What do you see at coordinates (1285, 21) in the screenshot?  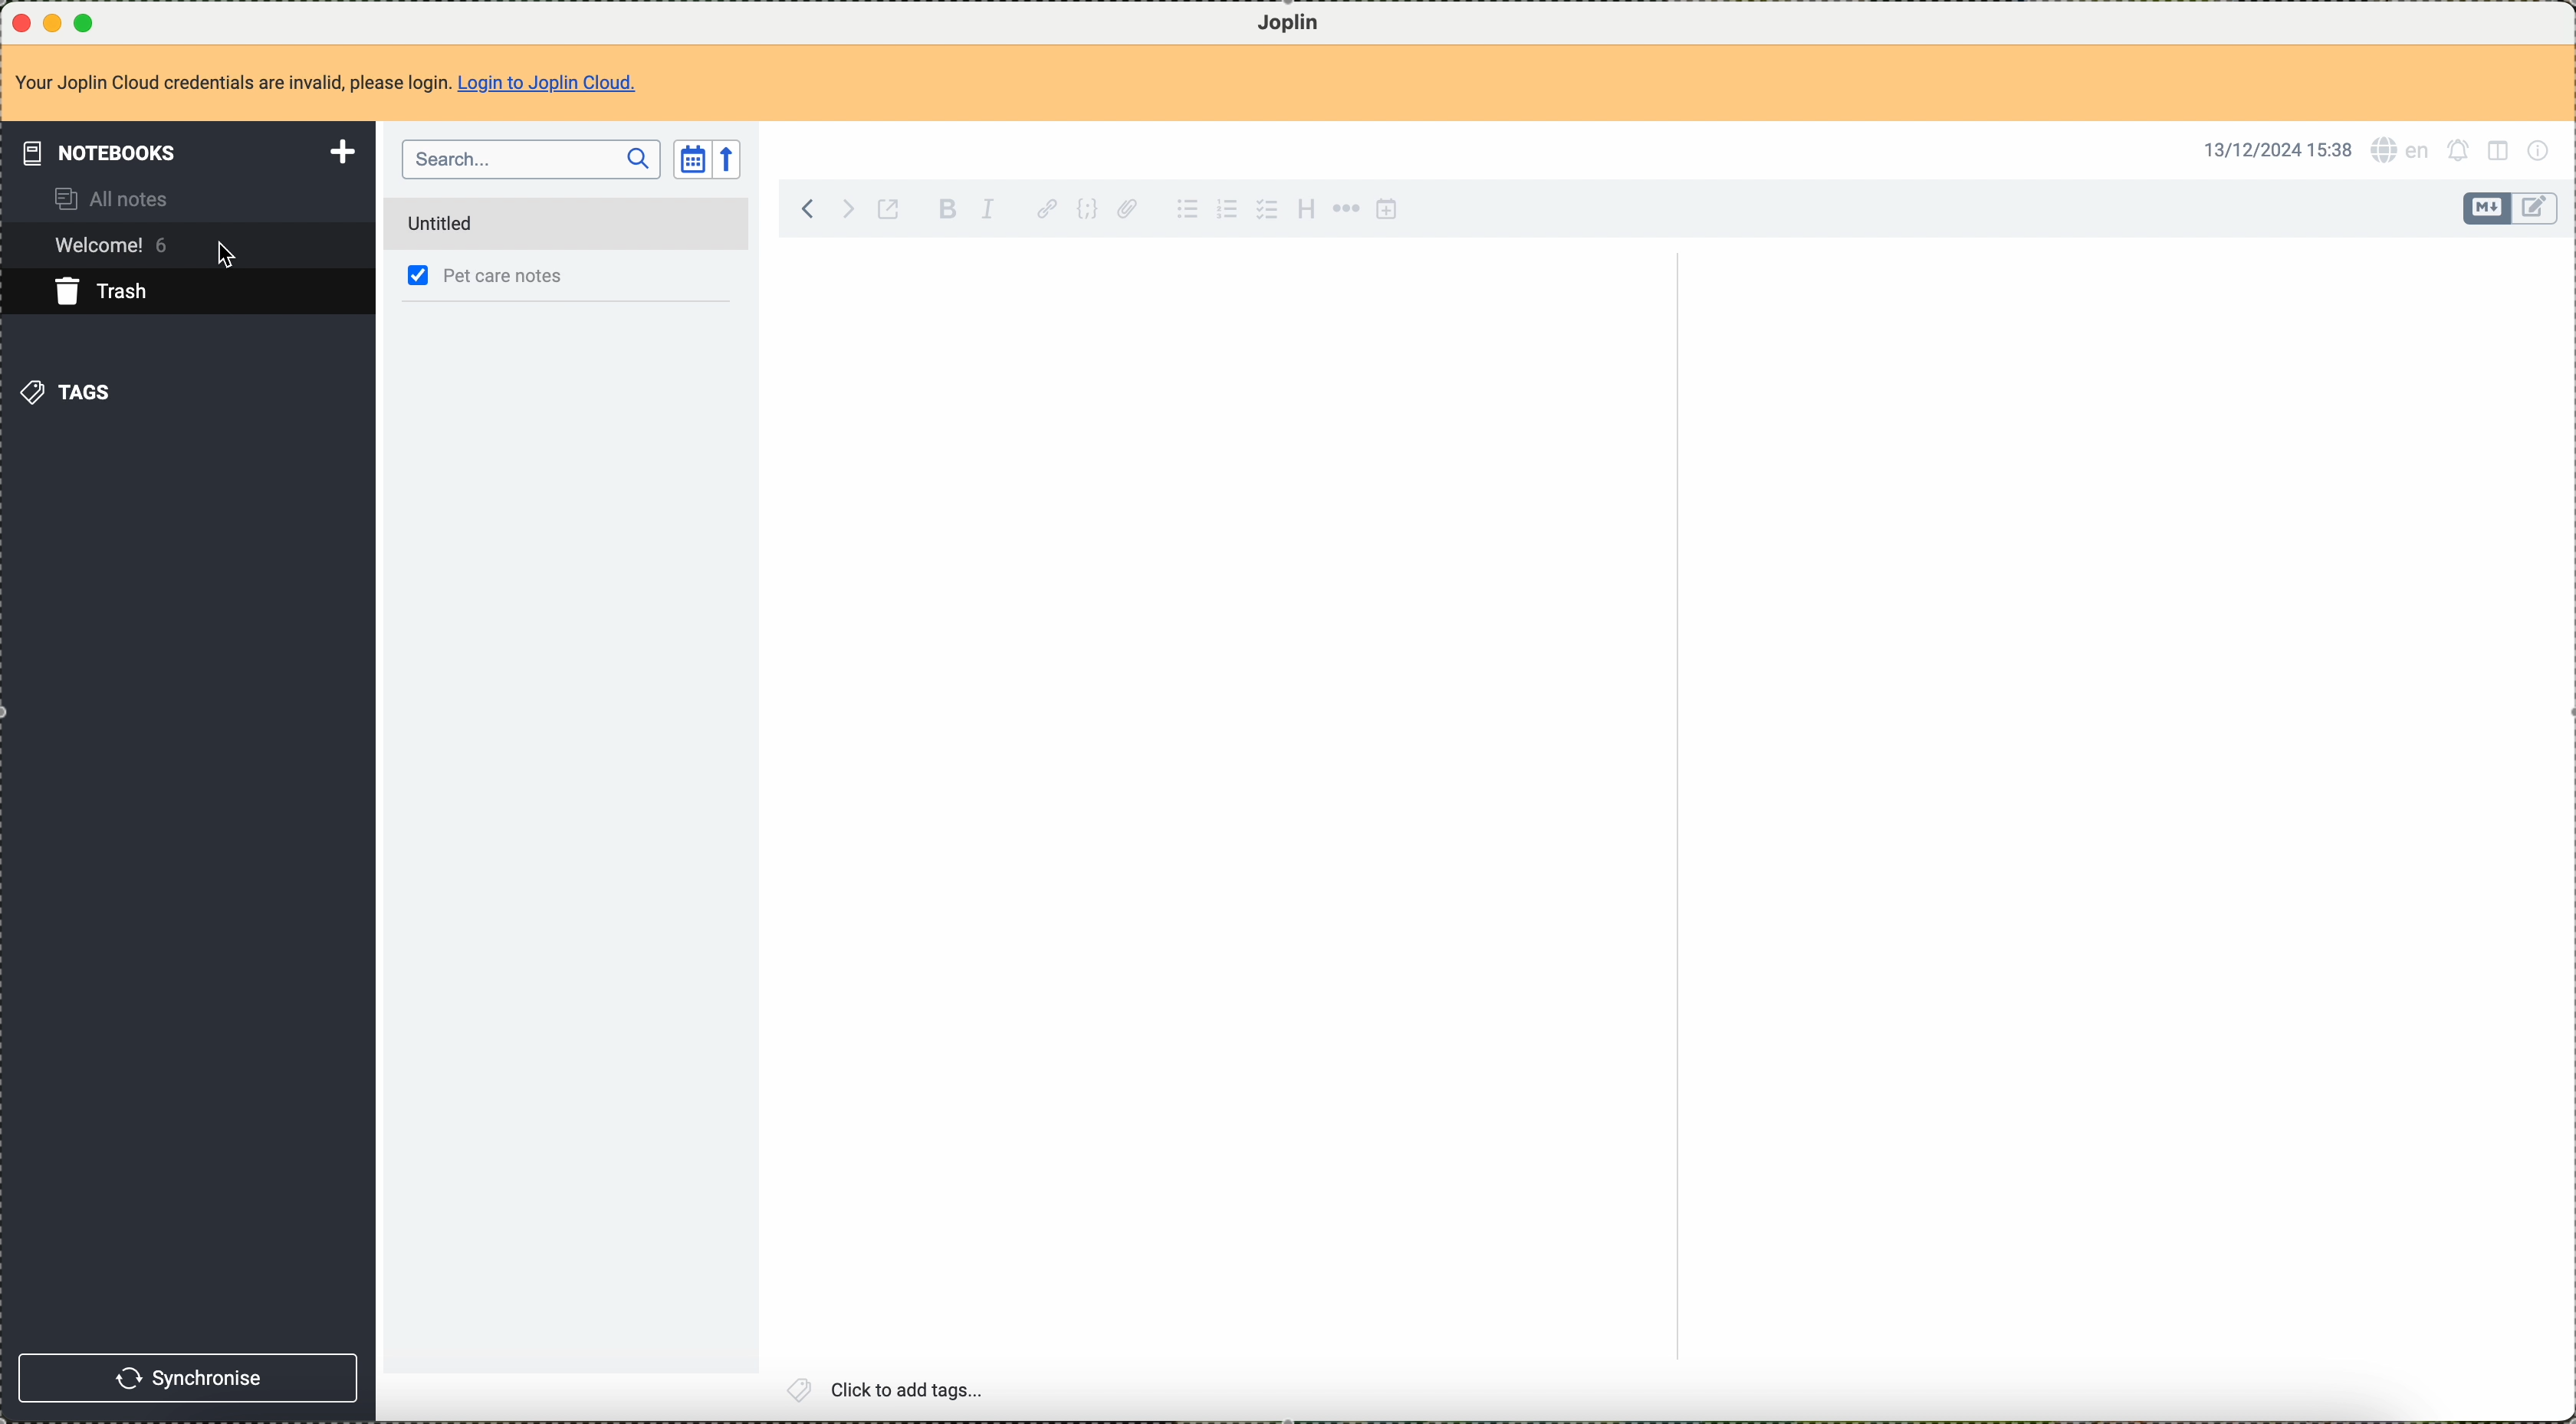 I see `Joplin` at bounding box center [1285, 21].